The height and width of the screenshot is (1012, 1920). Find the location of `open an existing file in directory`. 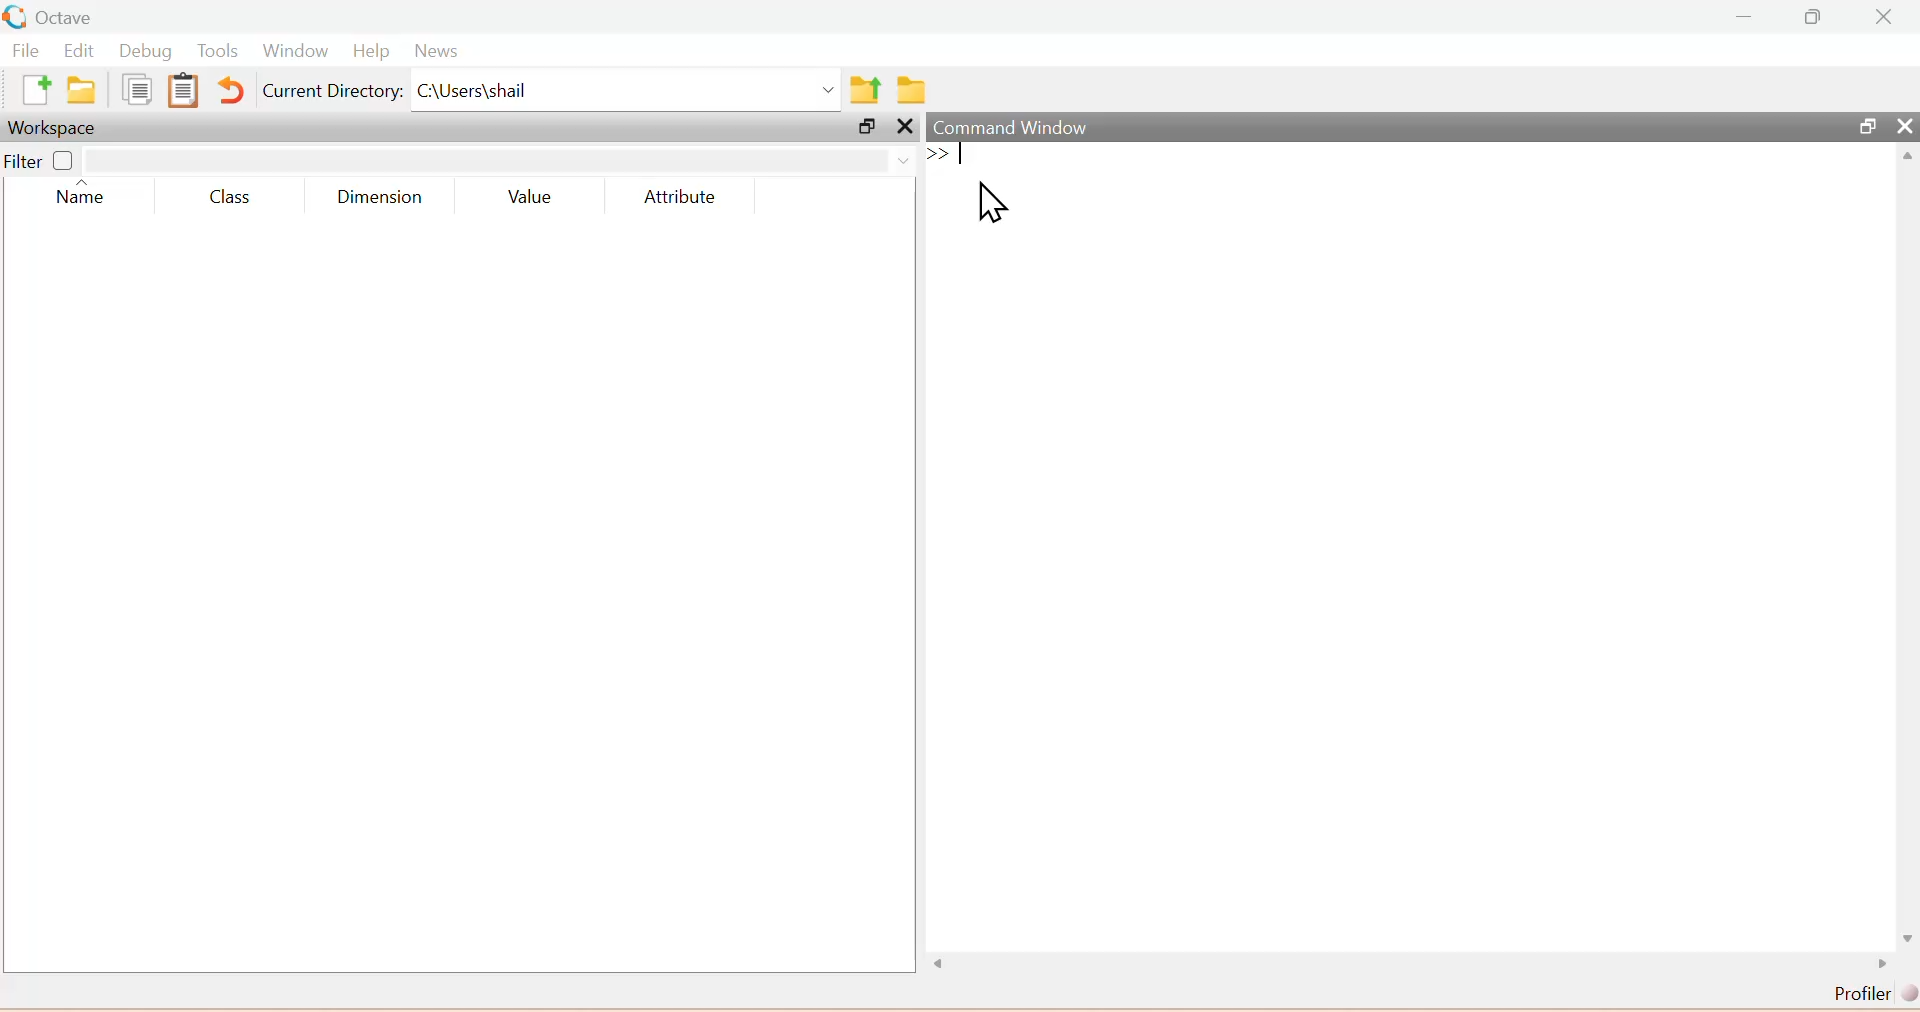

open an existing file in directory is located at coordinates (87, 90).